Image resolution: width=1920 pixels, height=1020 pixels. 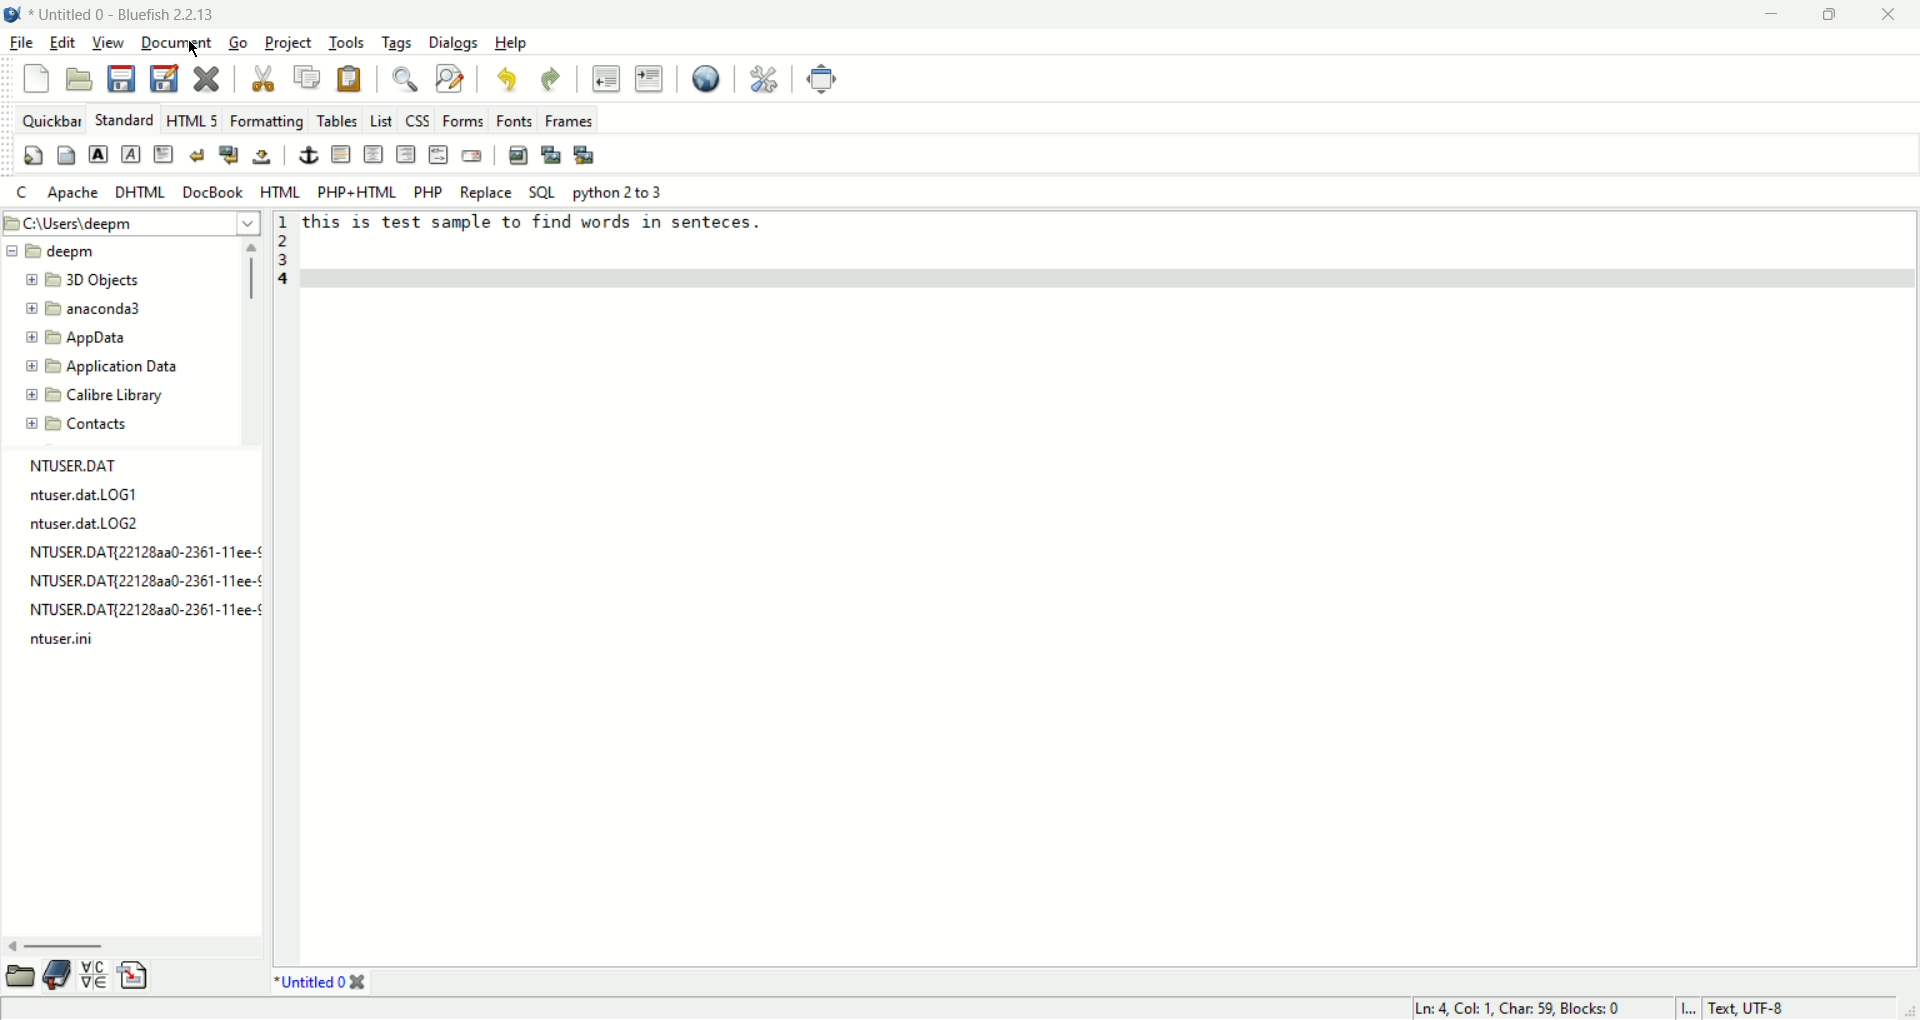 What do you see at coordinates (98, 154) in the screenshot?
I see `strong` at bounding box center [98, 154].